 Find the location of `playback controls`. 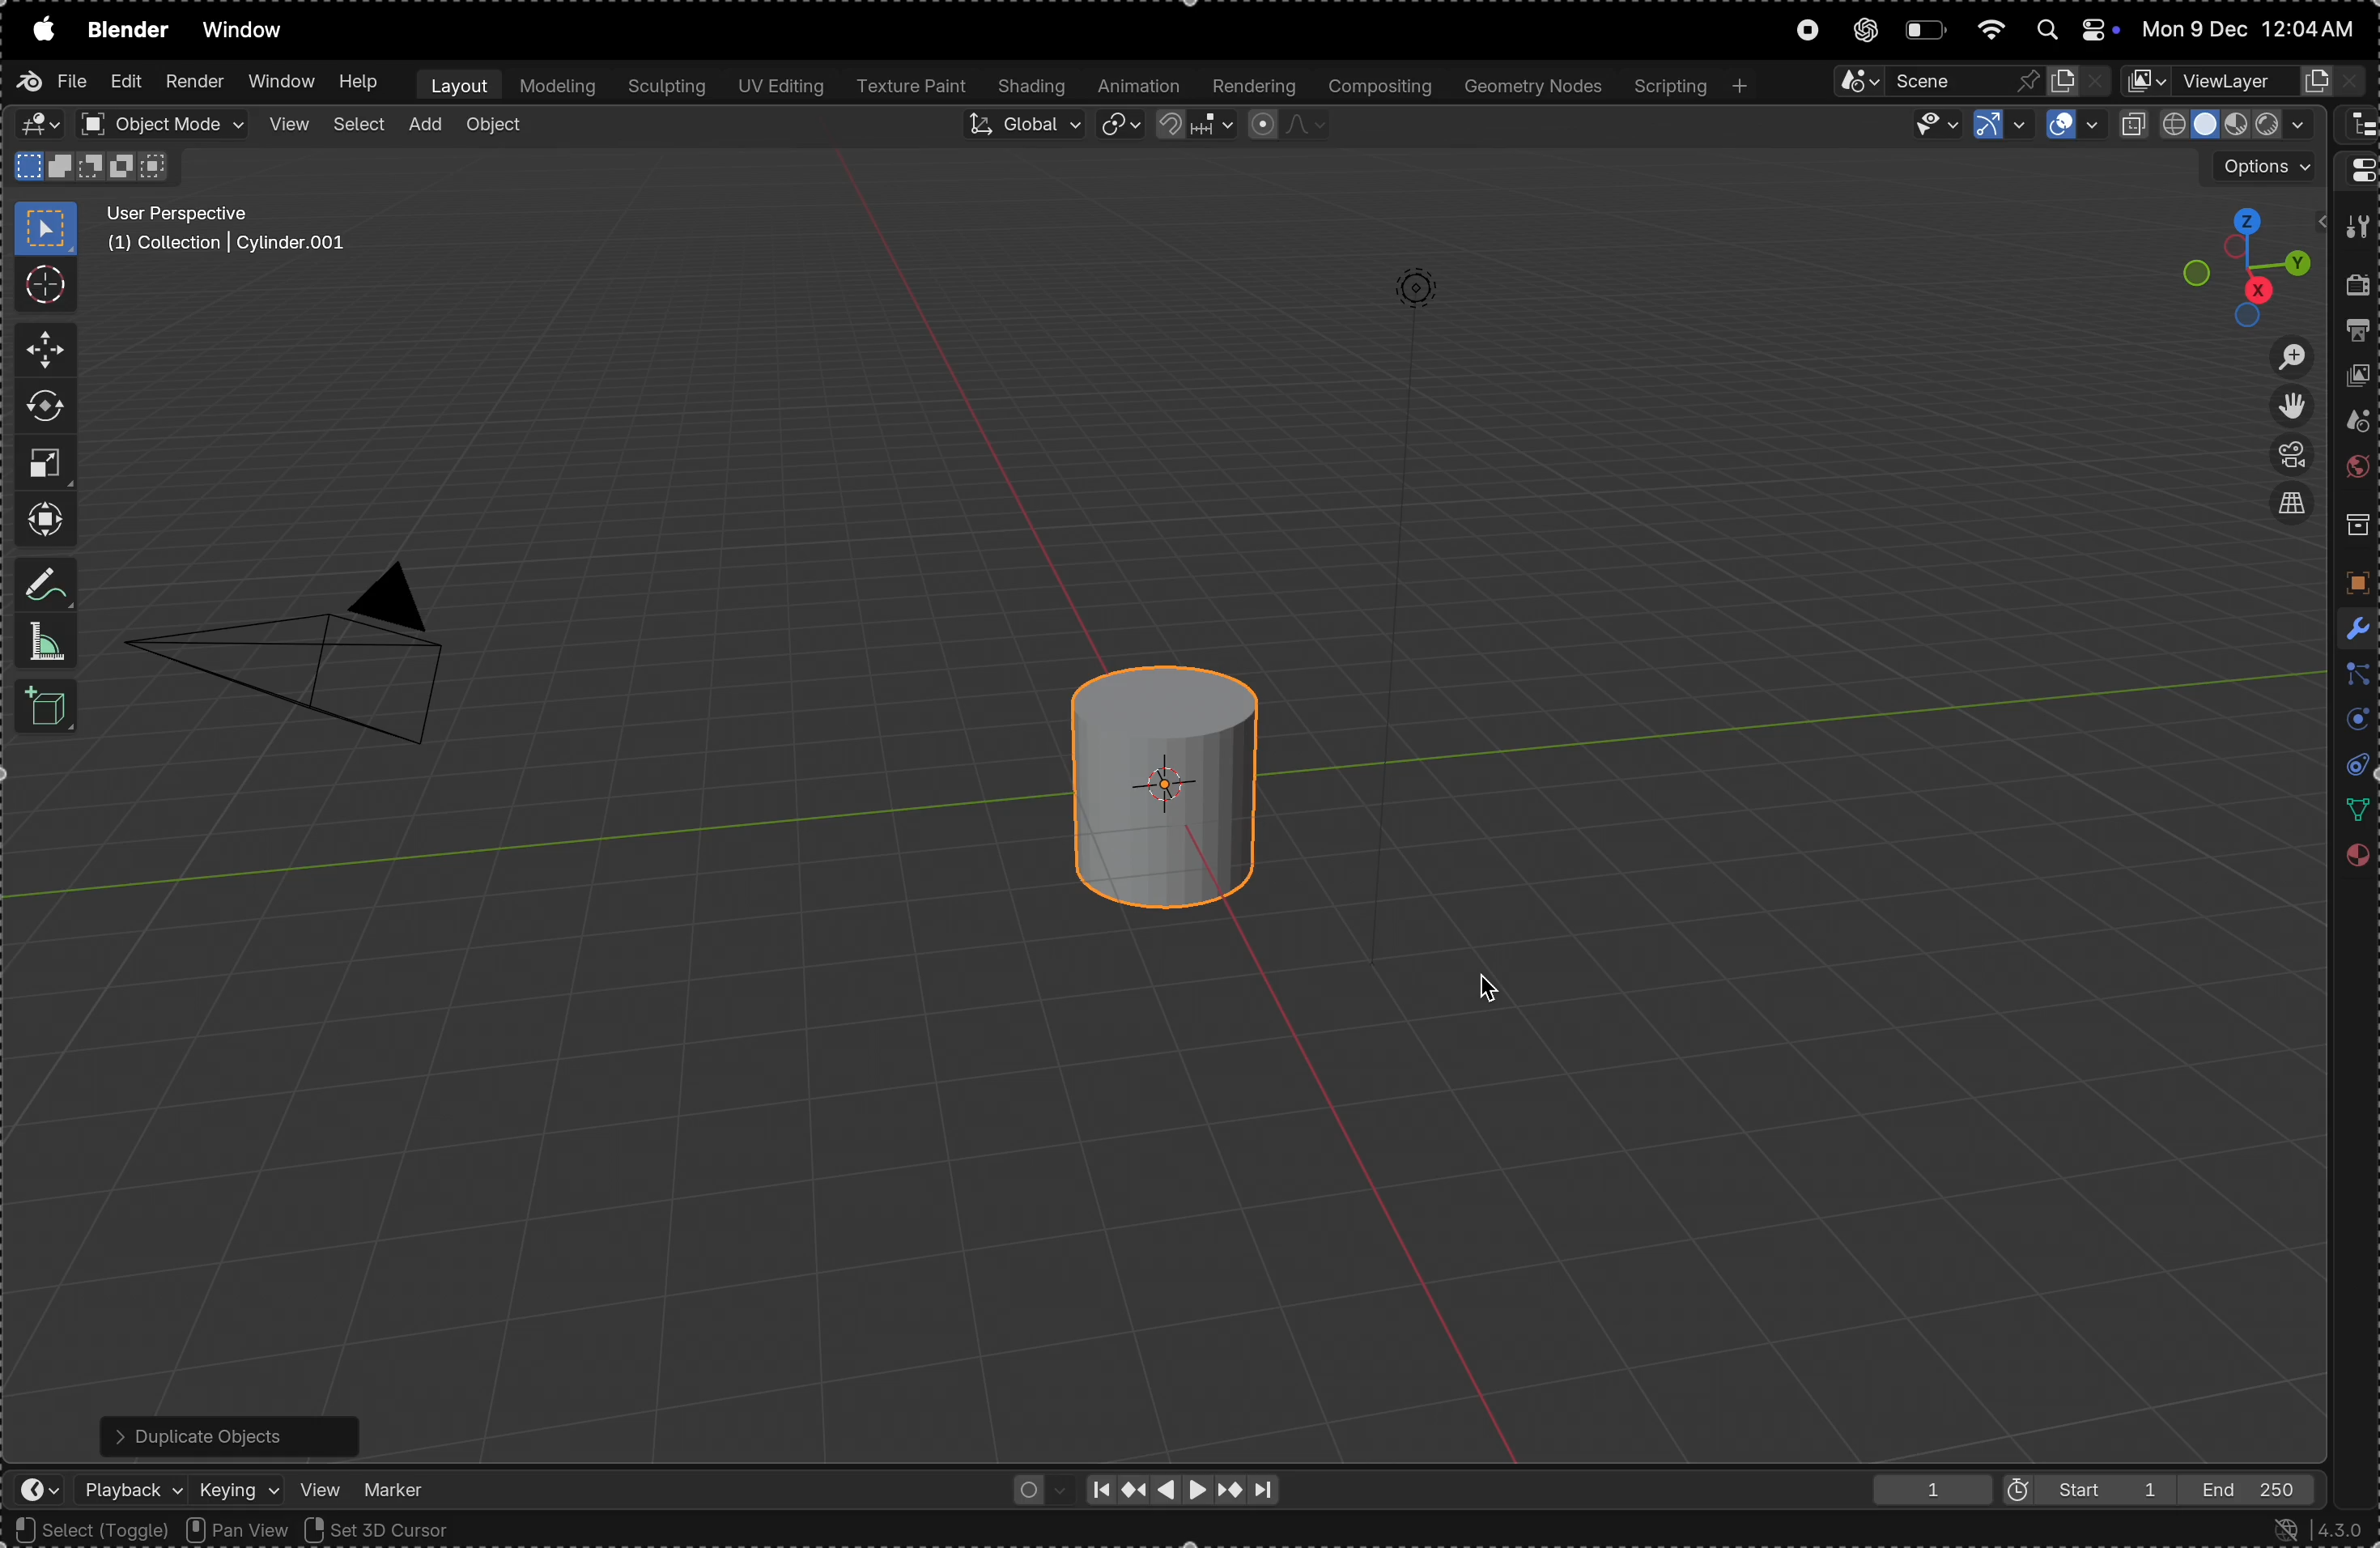

playback controls is located at coordinates (1180, 1486).